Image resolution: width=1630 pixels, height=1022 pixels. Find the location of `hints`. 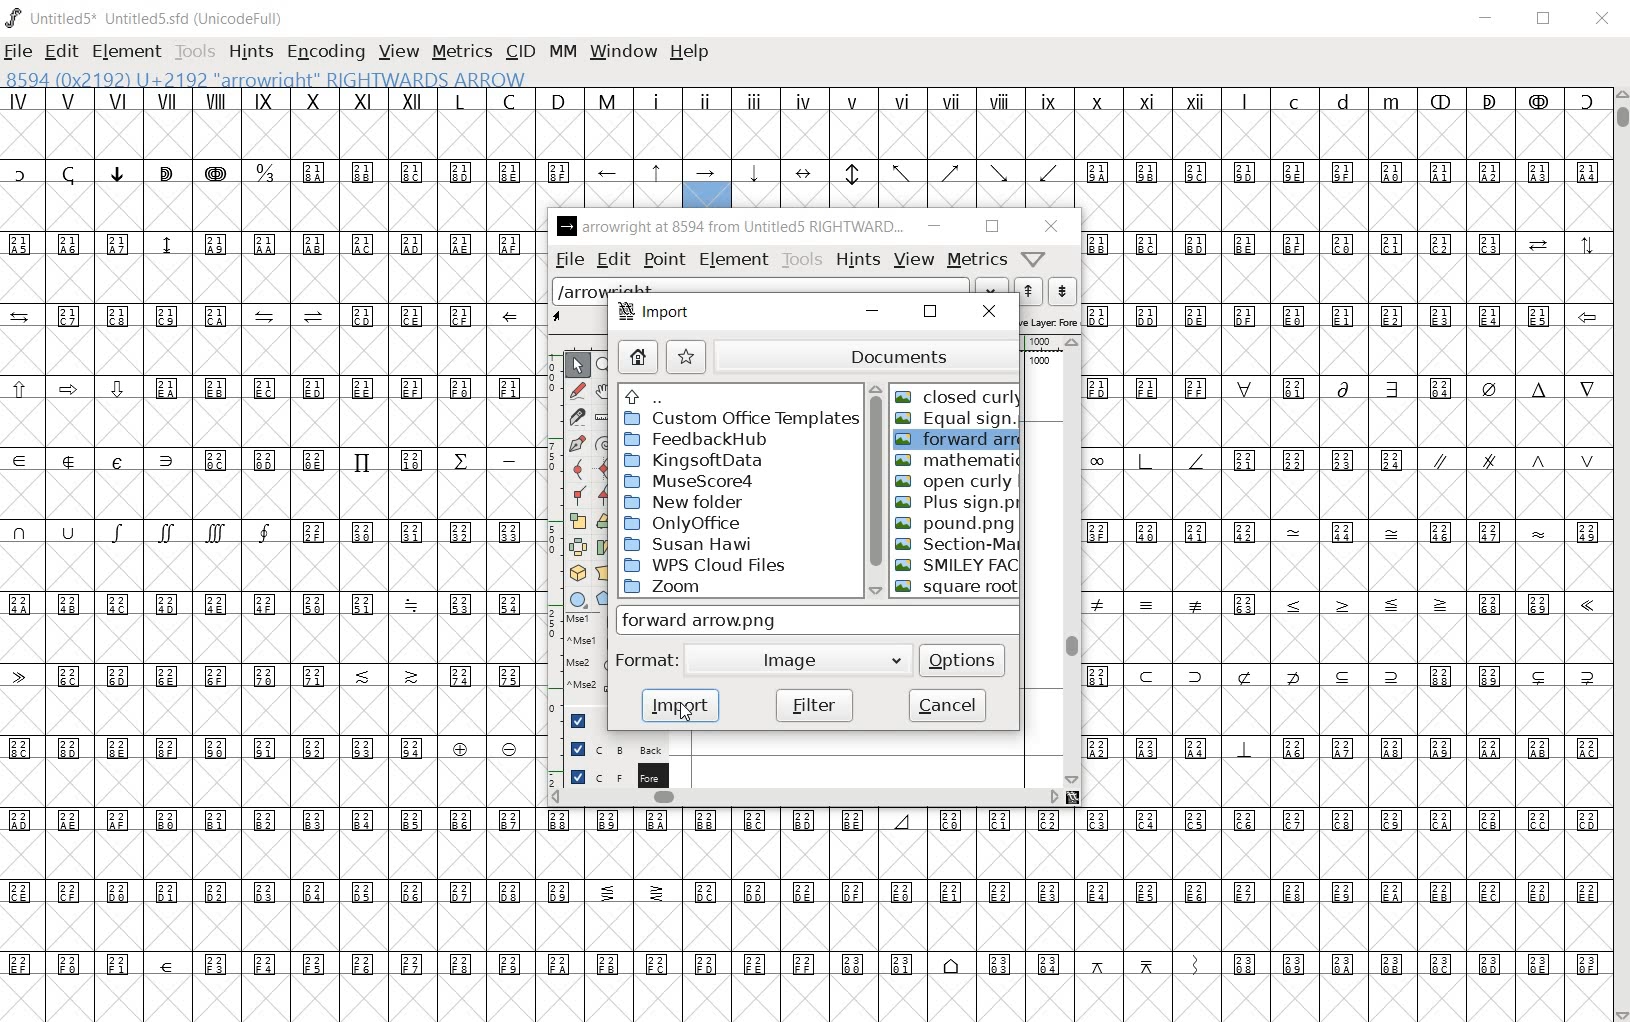

hints is located at coordinates (858, 258).